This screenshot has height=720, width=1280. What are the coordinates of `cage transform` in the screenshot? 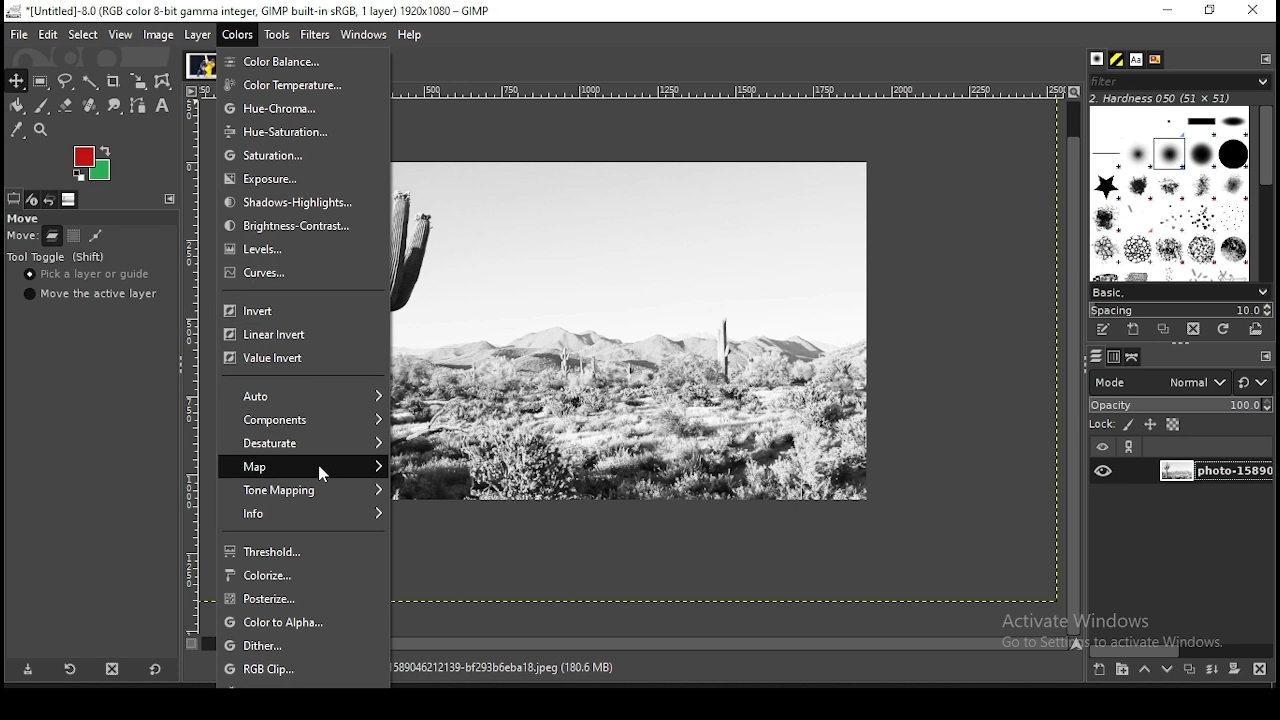 It's located at (165, 82).